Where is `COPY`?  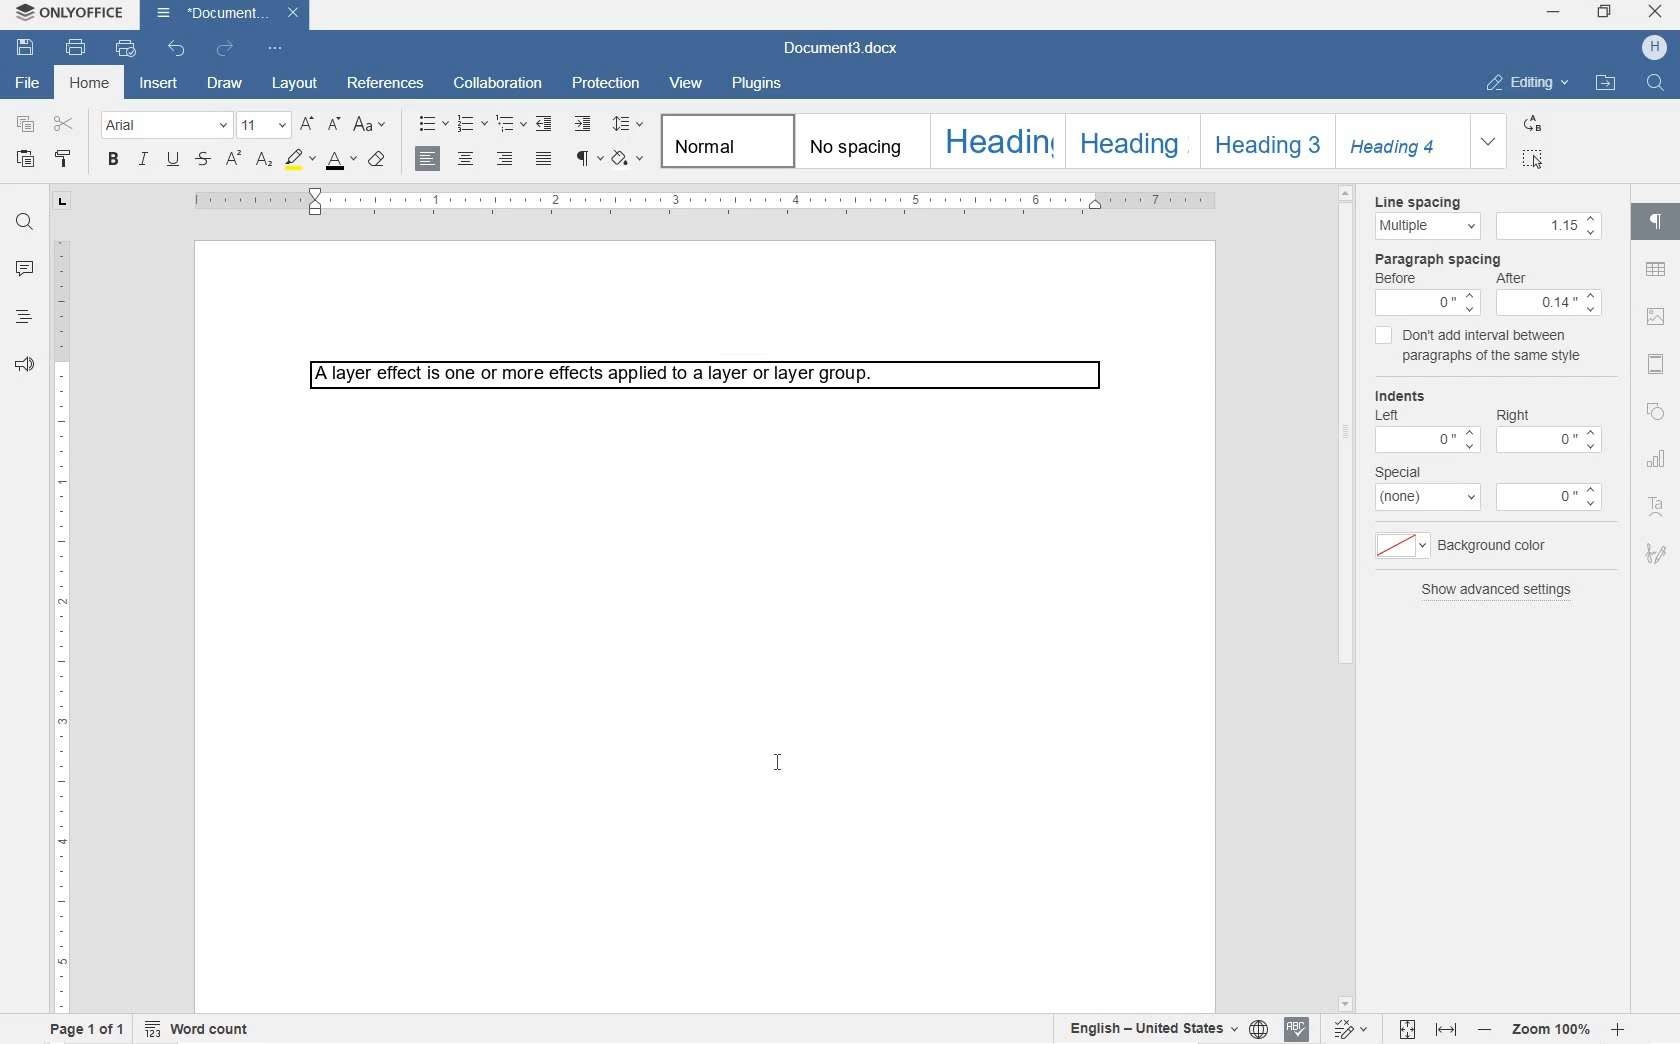
COPY is located at coordinates (25, 127).